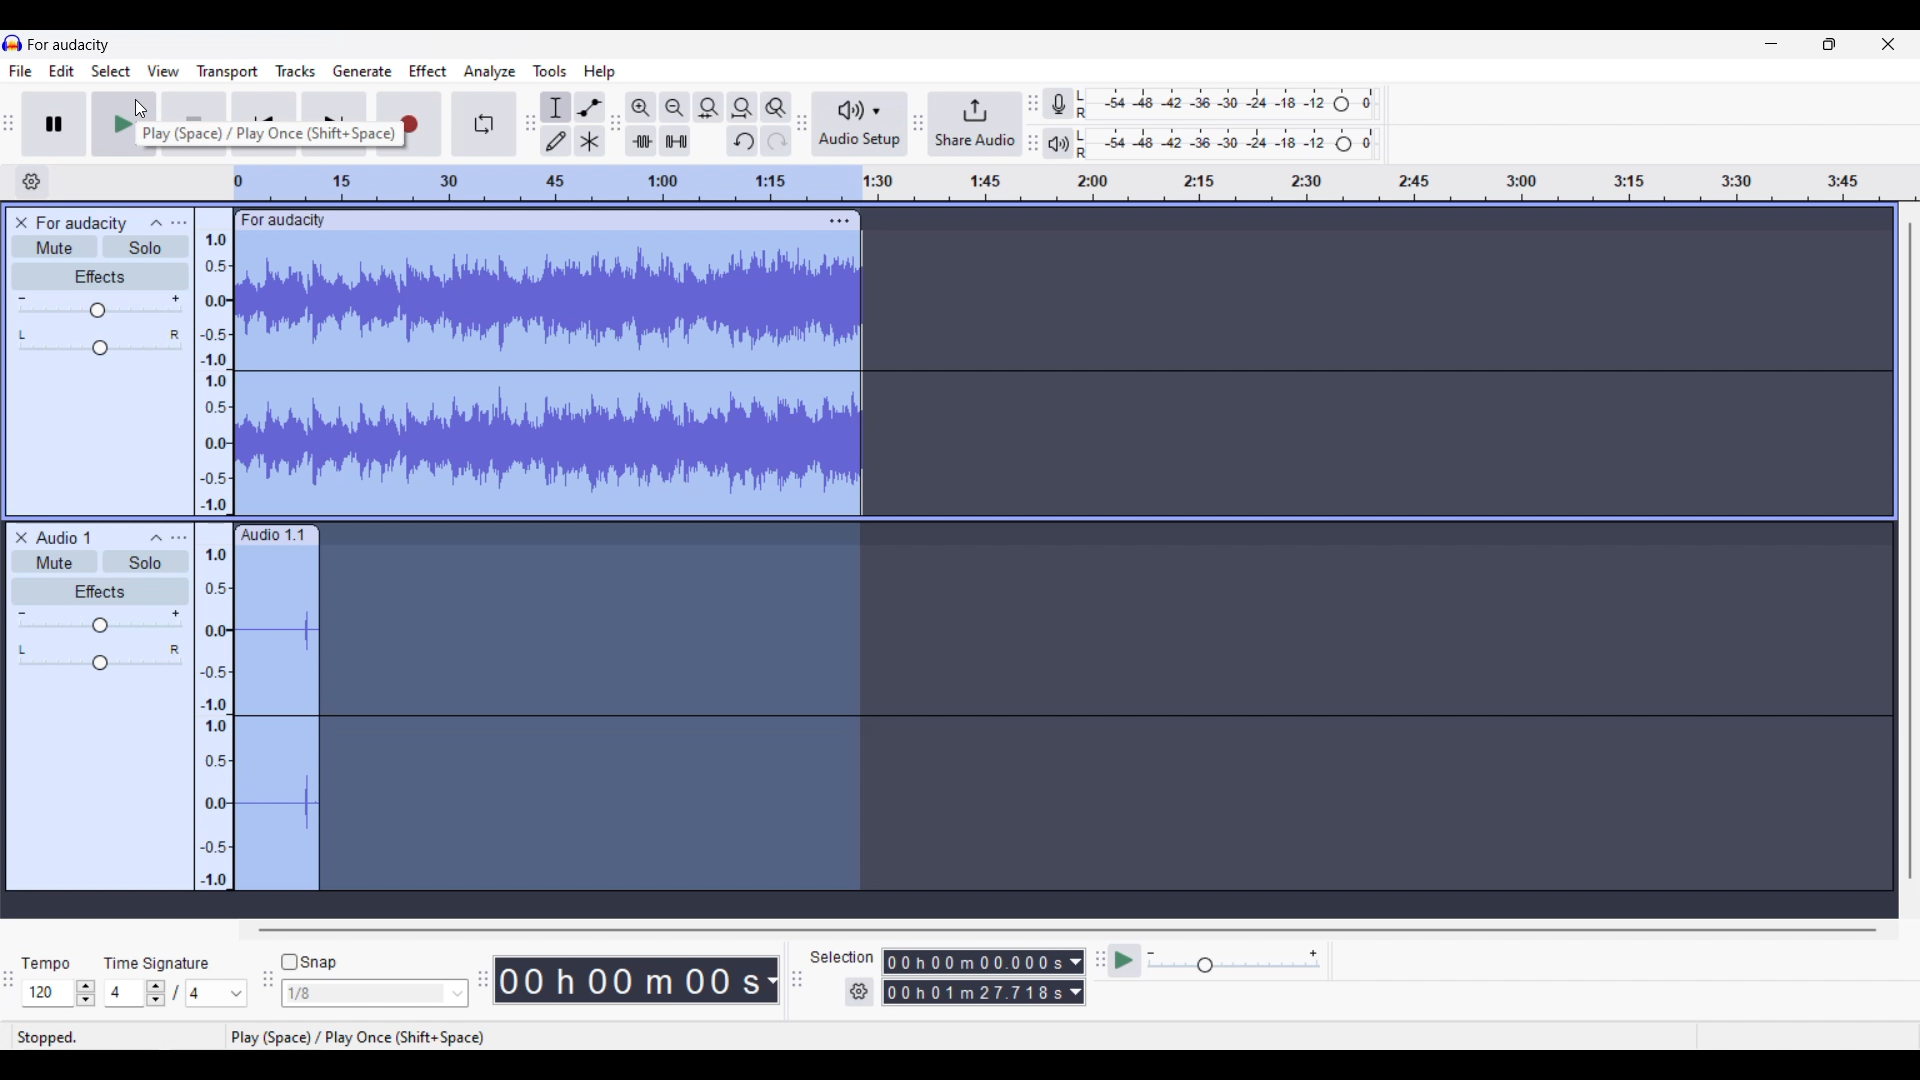 The image size is (1920, 1080). Describe the element at coordinates (589, 141) in the screenshot. I see `Multi tool` at that location.